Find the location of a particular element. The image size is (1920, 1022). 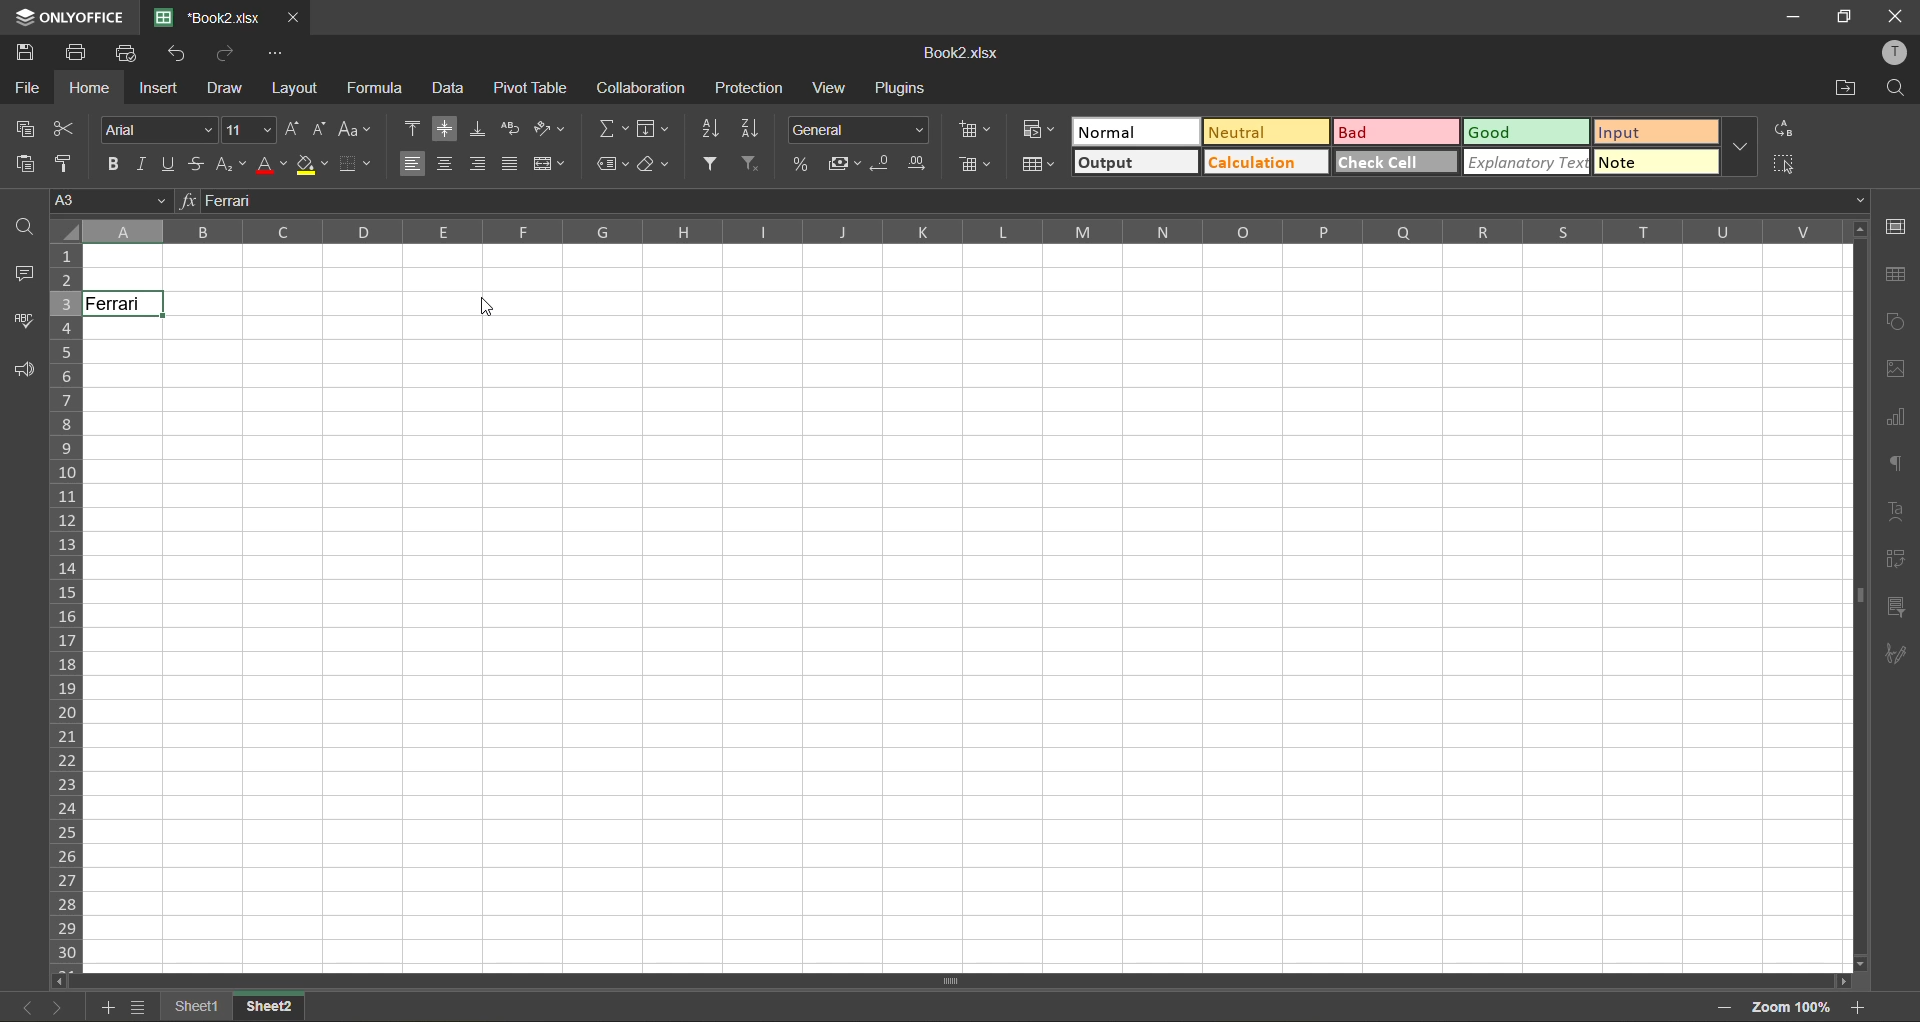

slicer is located at coordinates (1898, 604).